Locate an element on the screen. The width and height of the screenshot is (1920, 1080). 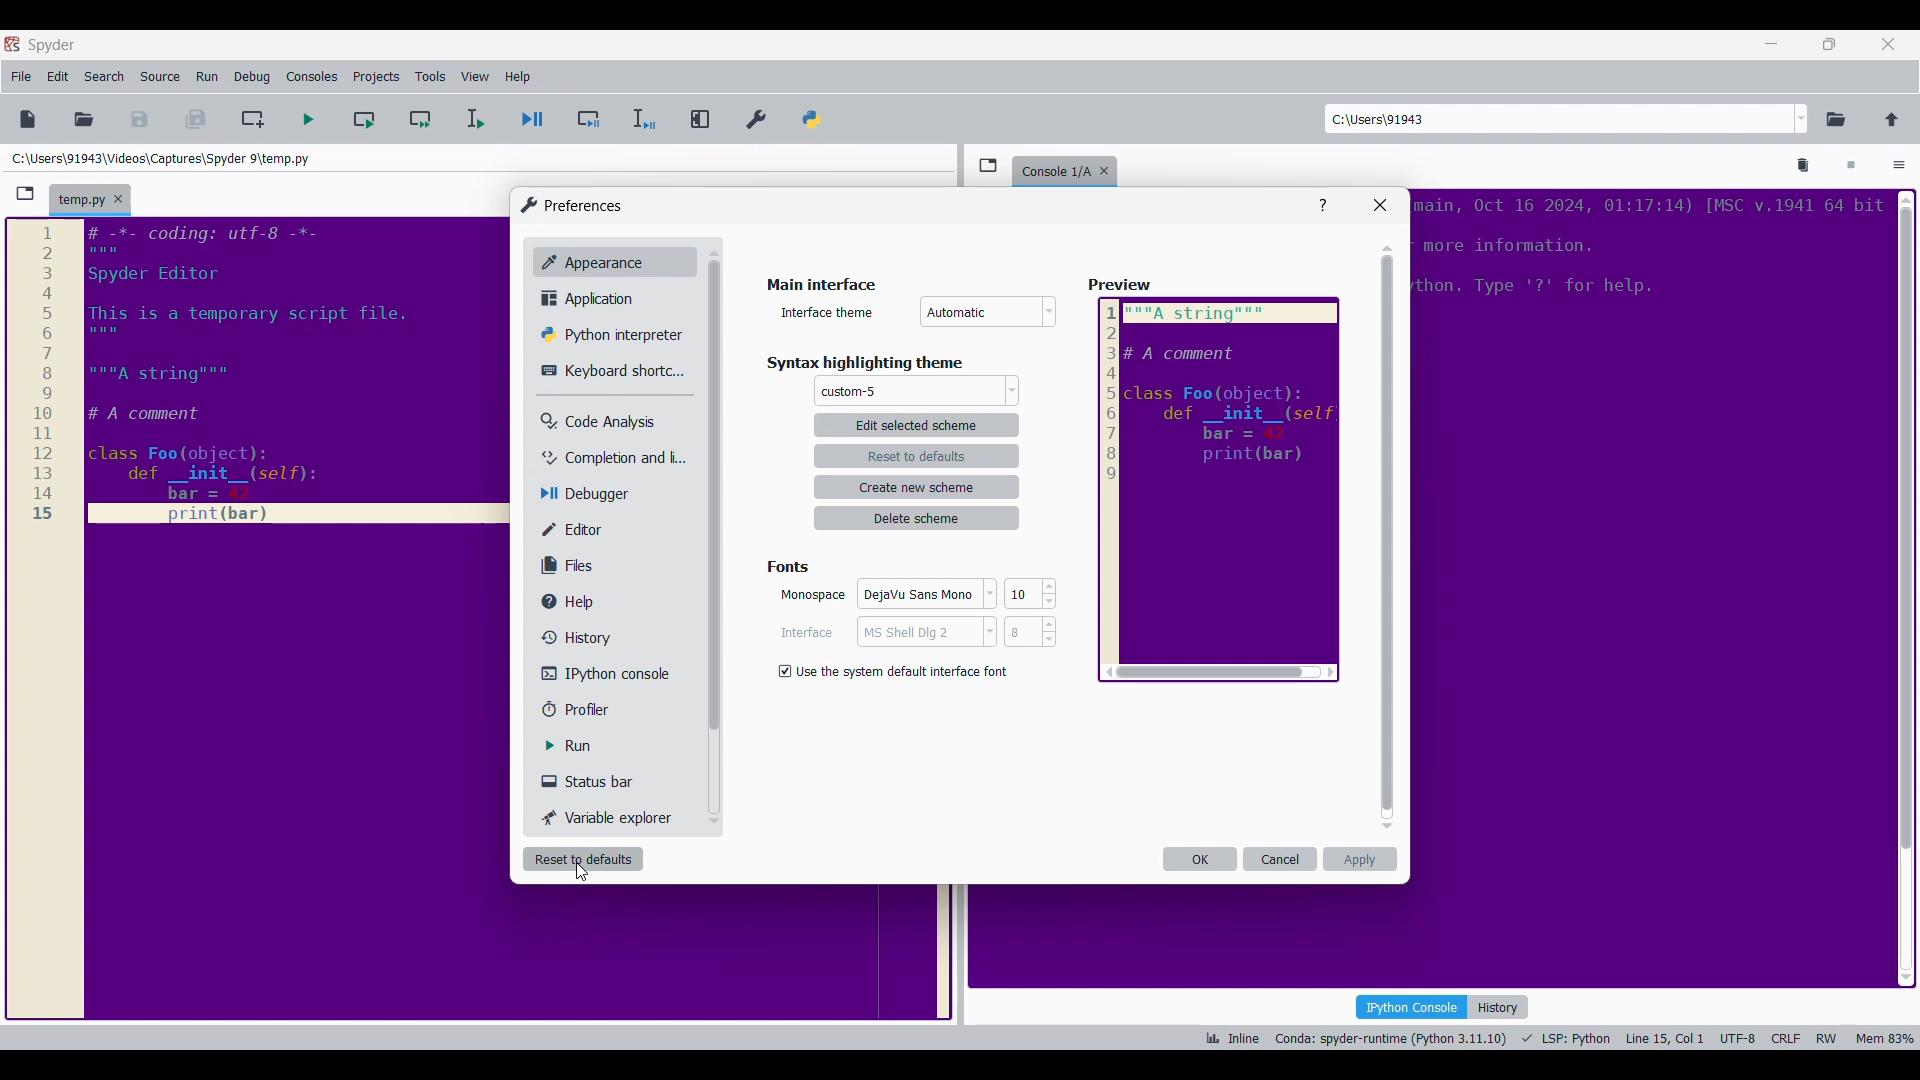
Consoles menu is located at coordinates (312, 77).